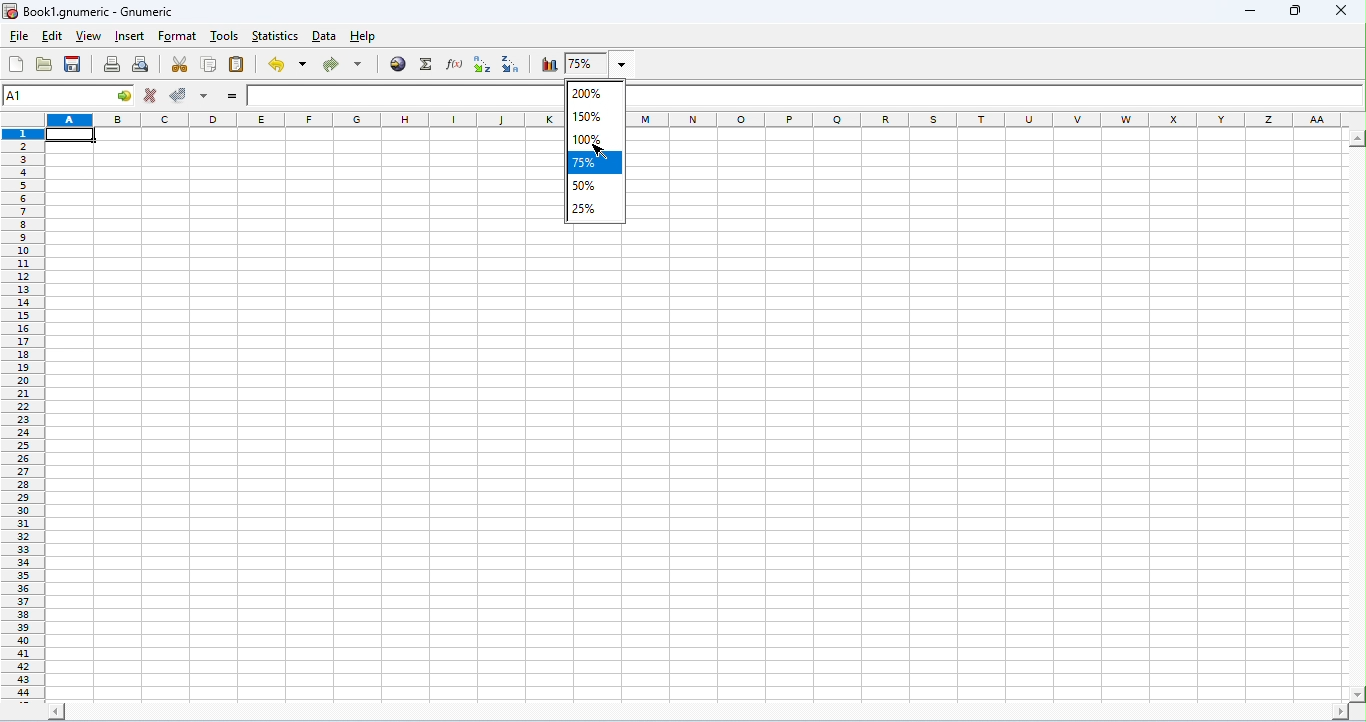 This screenshot has width=1366, height=722. What do you see at coordinates (224, 35) in the screenshot?
I see `tools` at bounding box center [224, 35].